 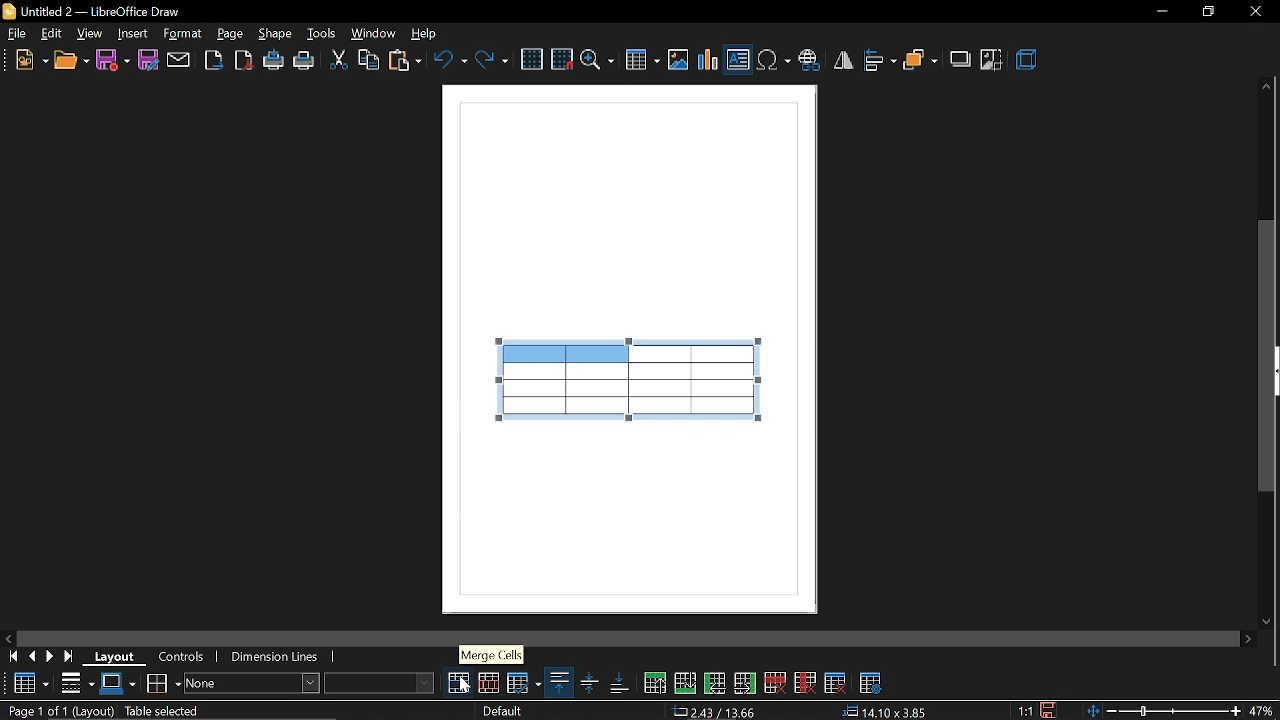 I want to click on save as, so click(x=149, y=61).